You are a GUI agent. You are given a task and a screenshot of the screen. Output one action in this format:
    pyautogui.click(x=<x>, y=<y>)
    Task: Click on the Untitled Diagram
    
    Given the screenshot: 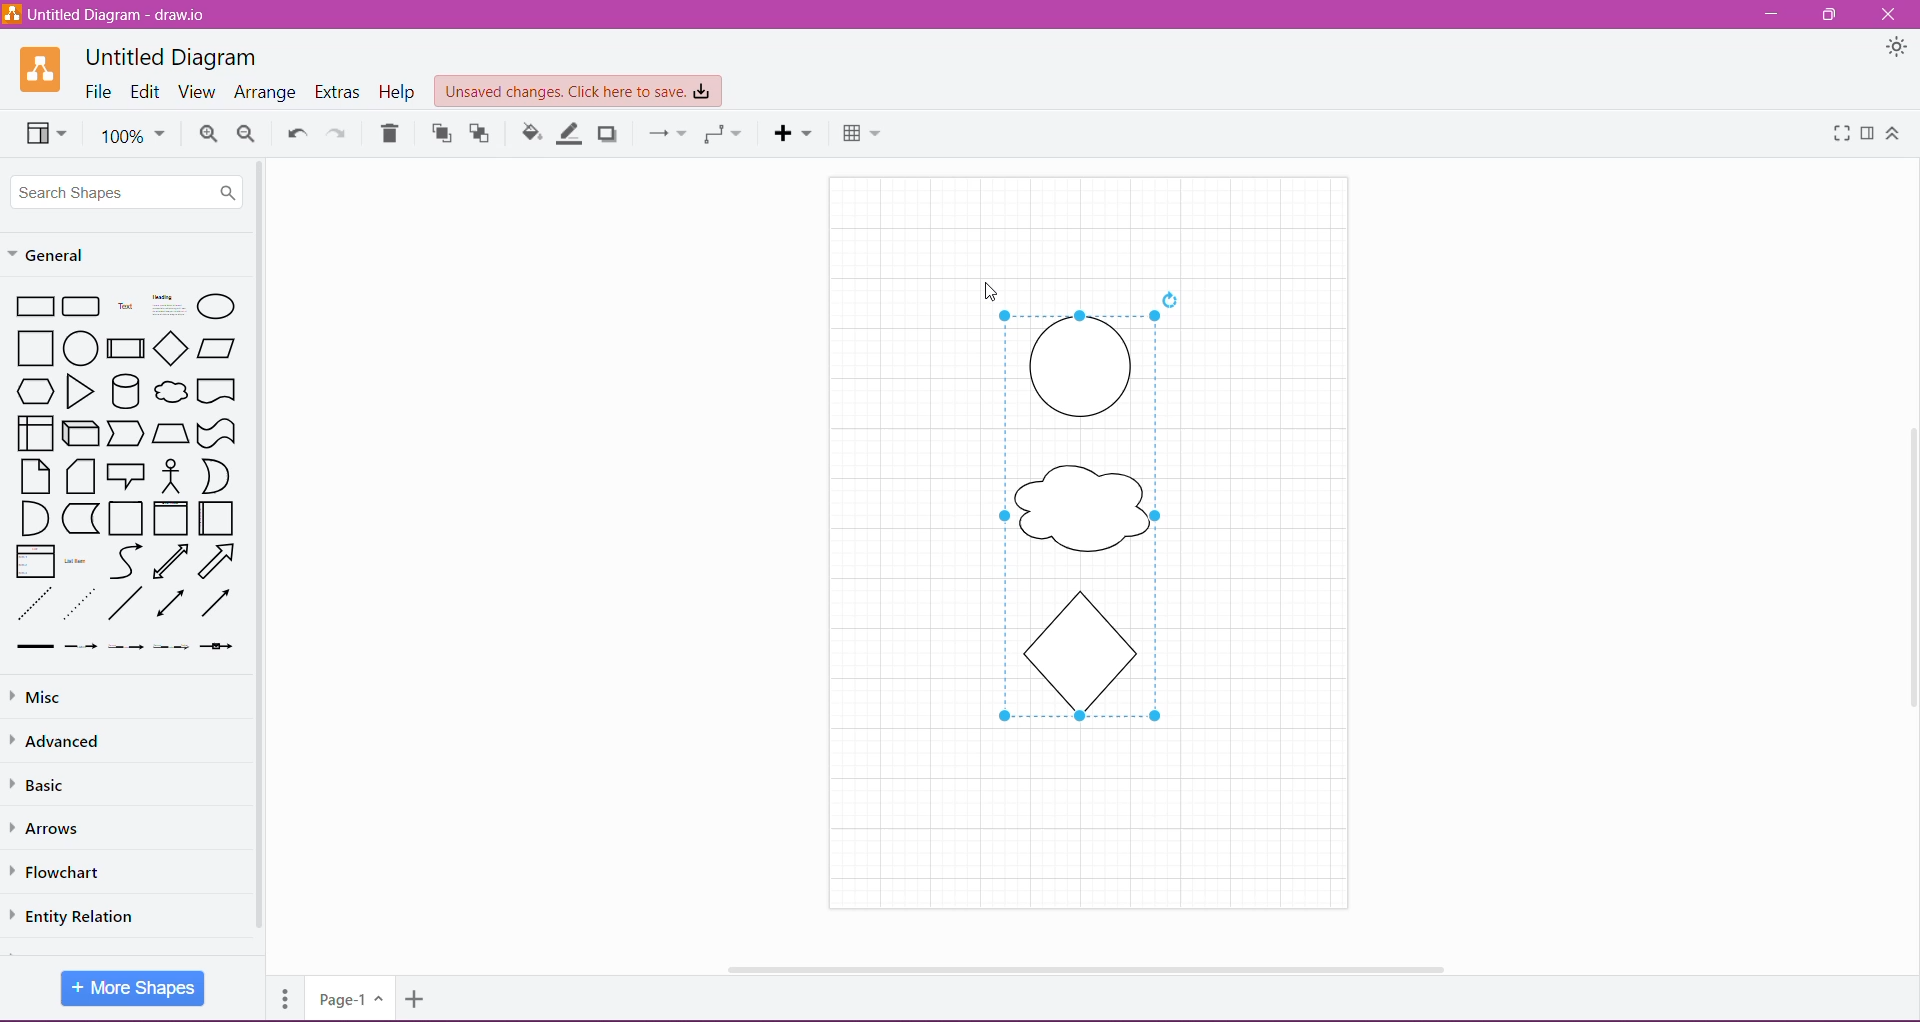 What is the action you would take?
    pyautogui.click(x=171, y=57)
    